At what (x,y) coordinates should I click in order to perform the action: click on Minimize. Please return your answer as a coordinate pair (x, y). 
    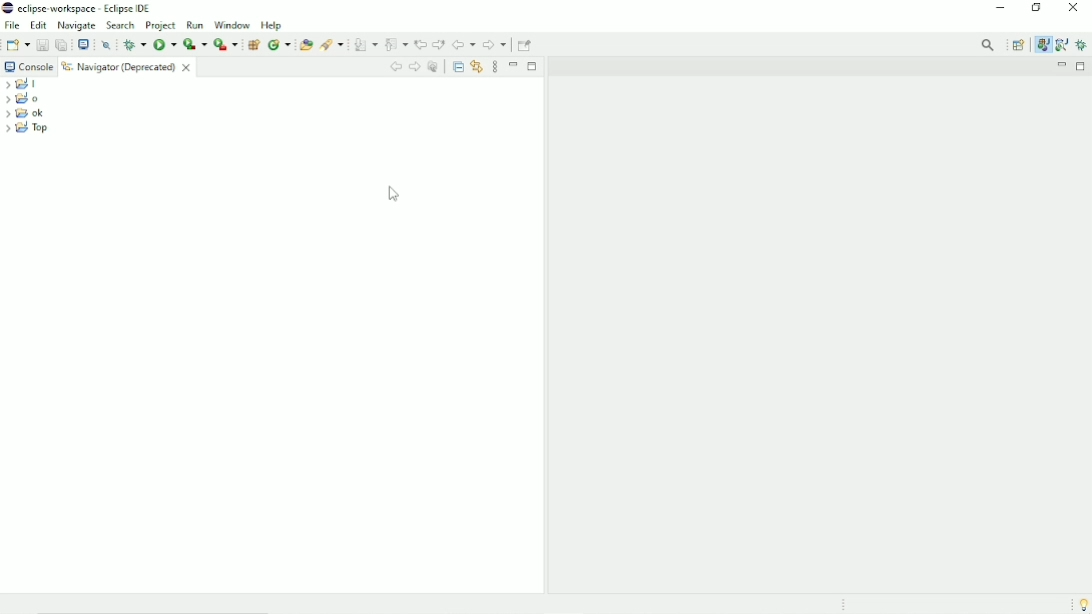
    Looking at the image, I should click on (1060, 66).